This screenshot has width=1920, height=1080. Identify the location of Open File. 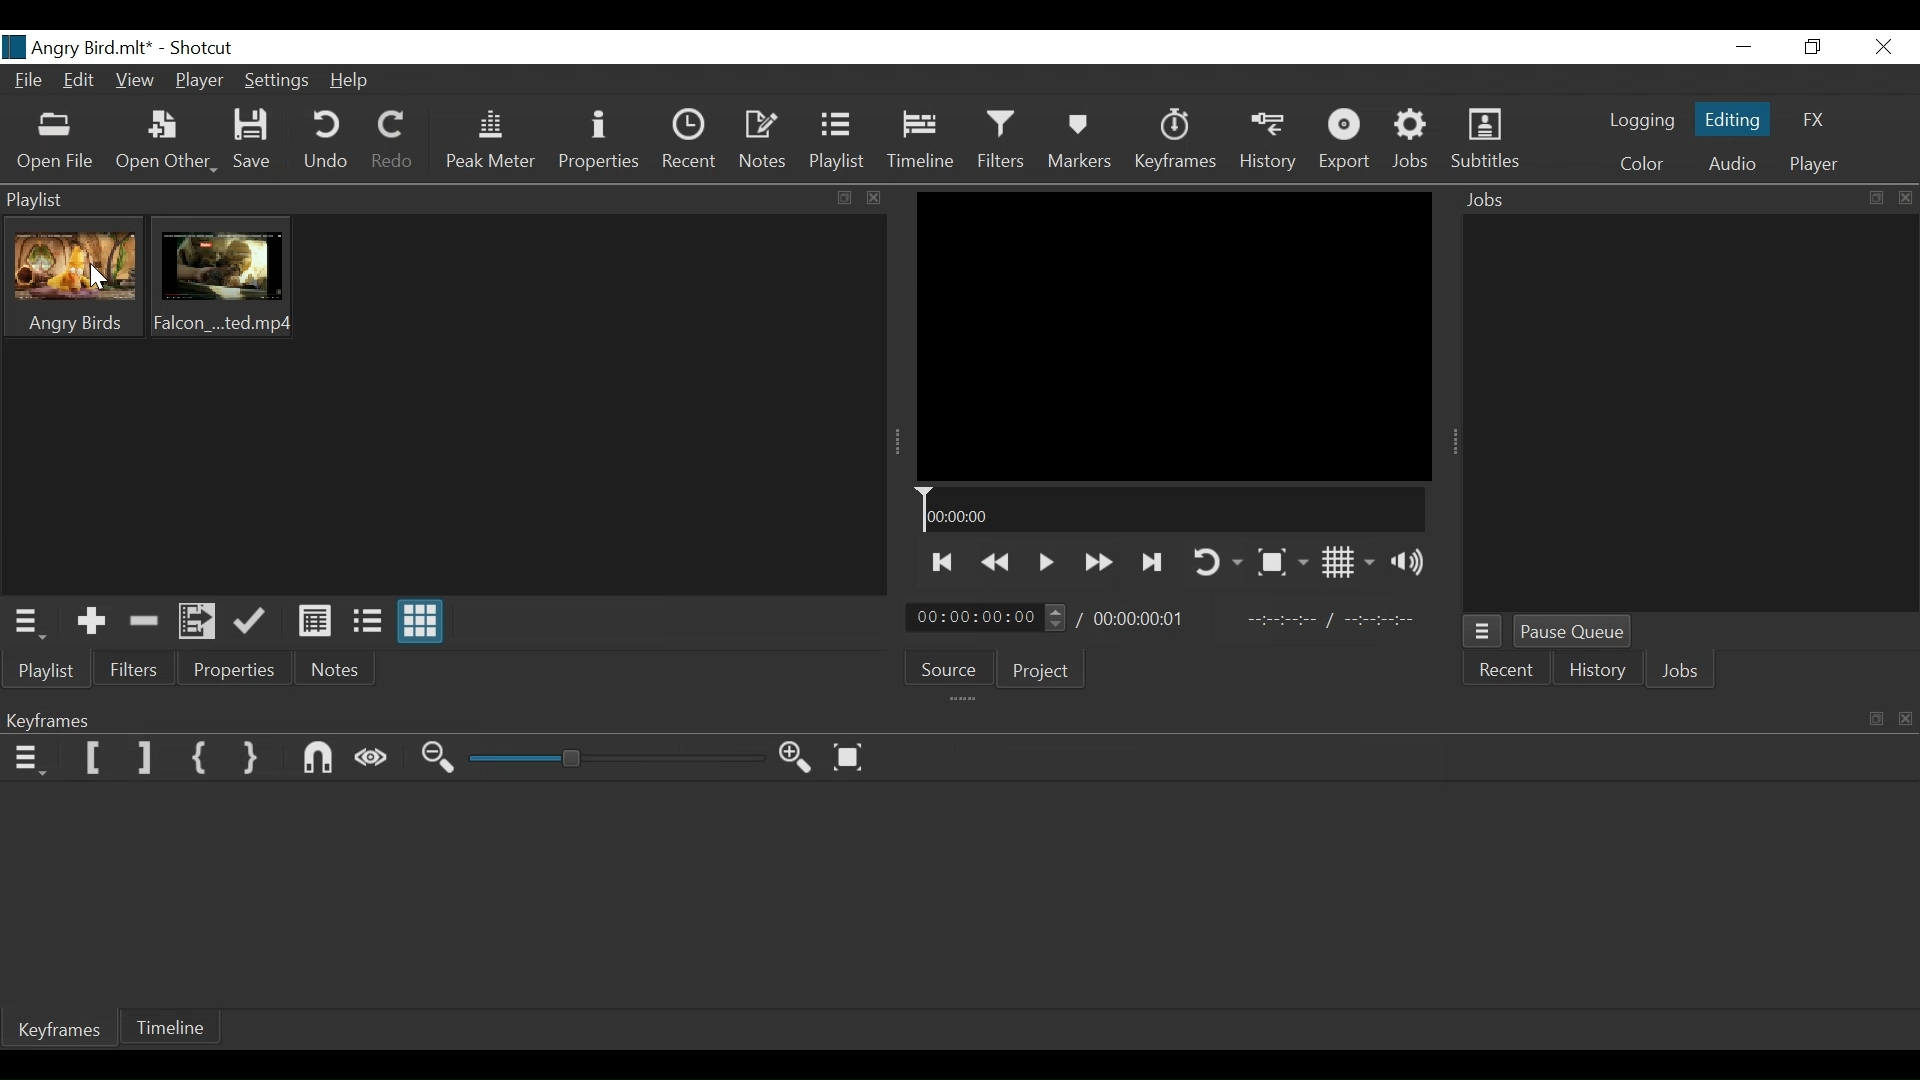
(53, 143).